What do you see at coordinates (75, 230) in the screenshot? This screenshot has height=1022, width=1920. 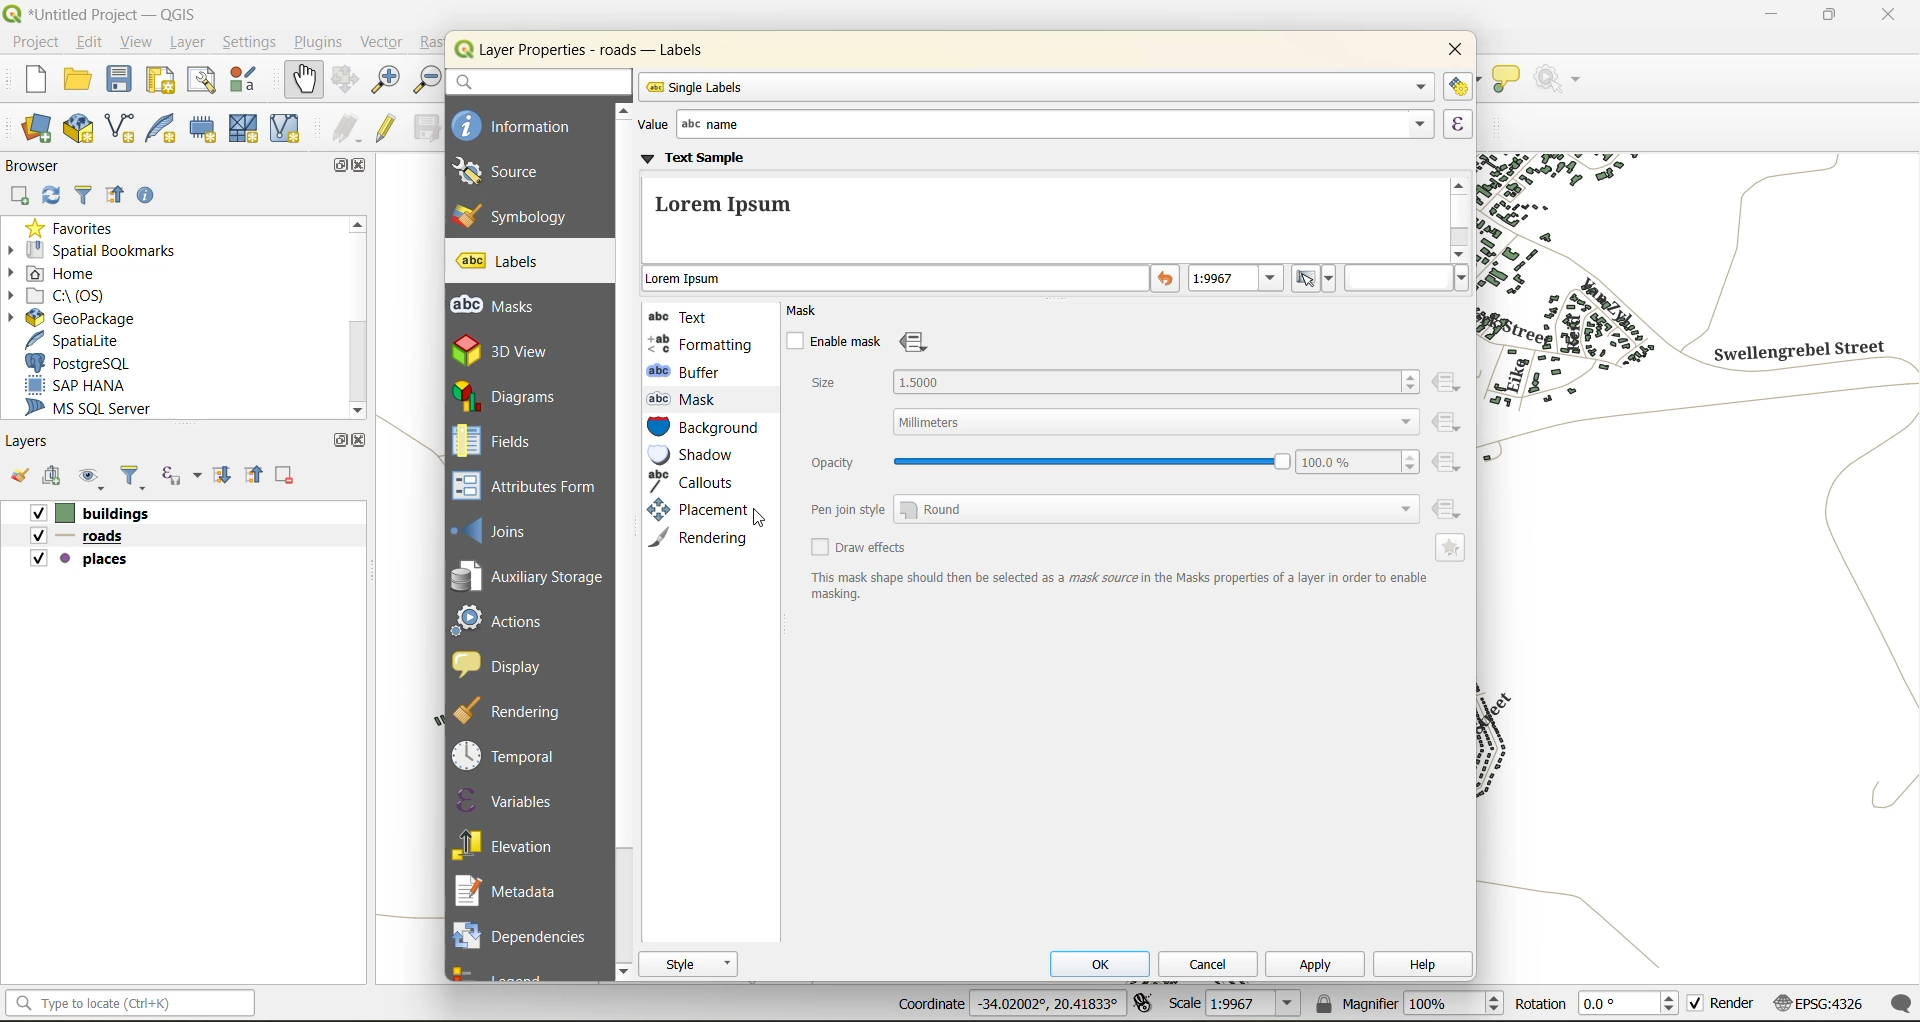 I see `favorites` at bounding box center [75, 230].